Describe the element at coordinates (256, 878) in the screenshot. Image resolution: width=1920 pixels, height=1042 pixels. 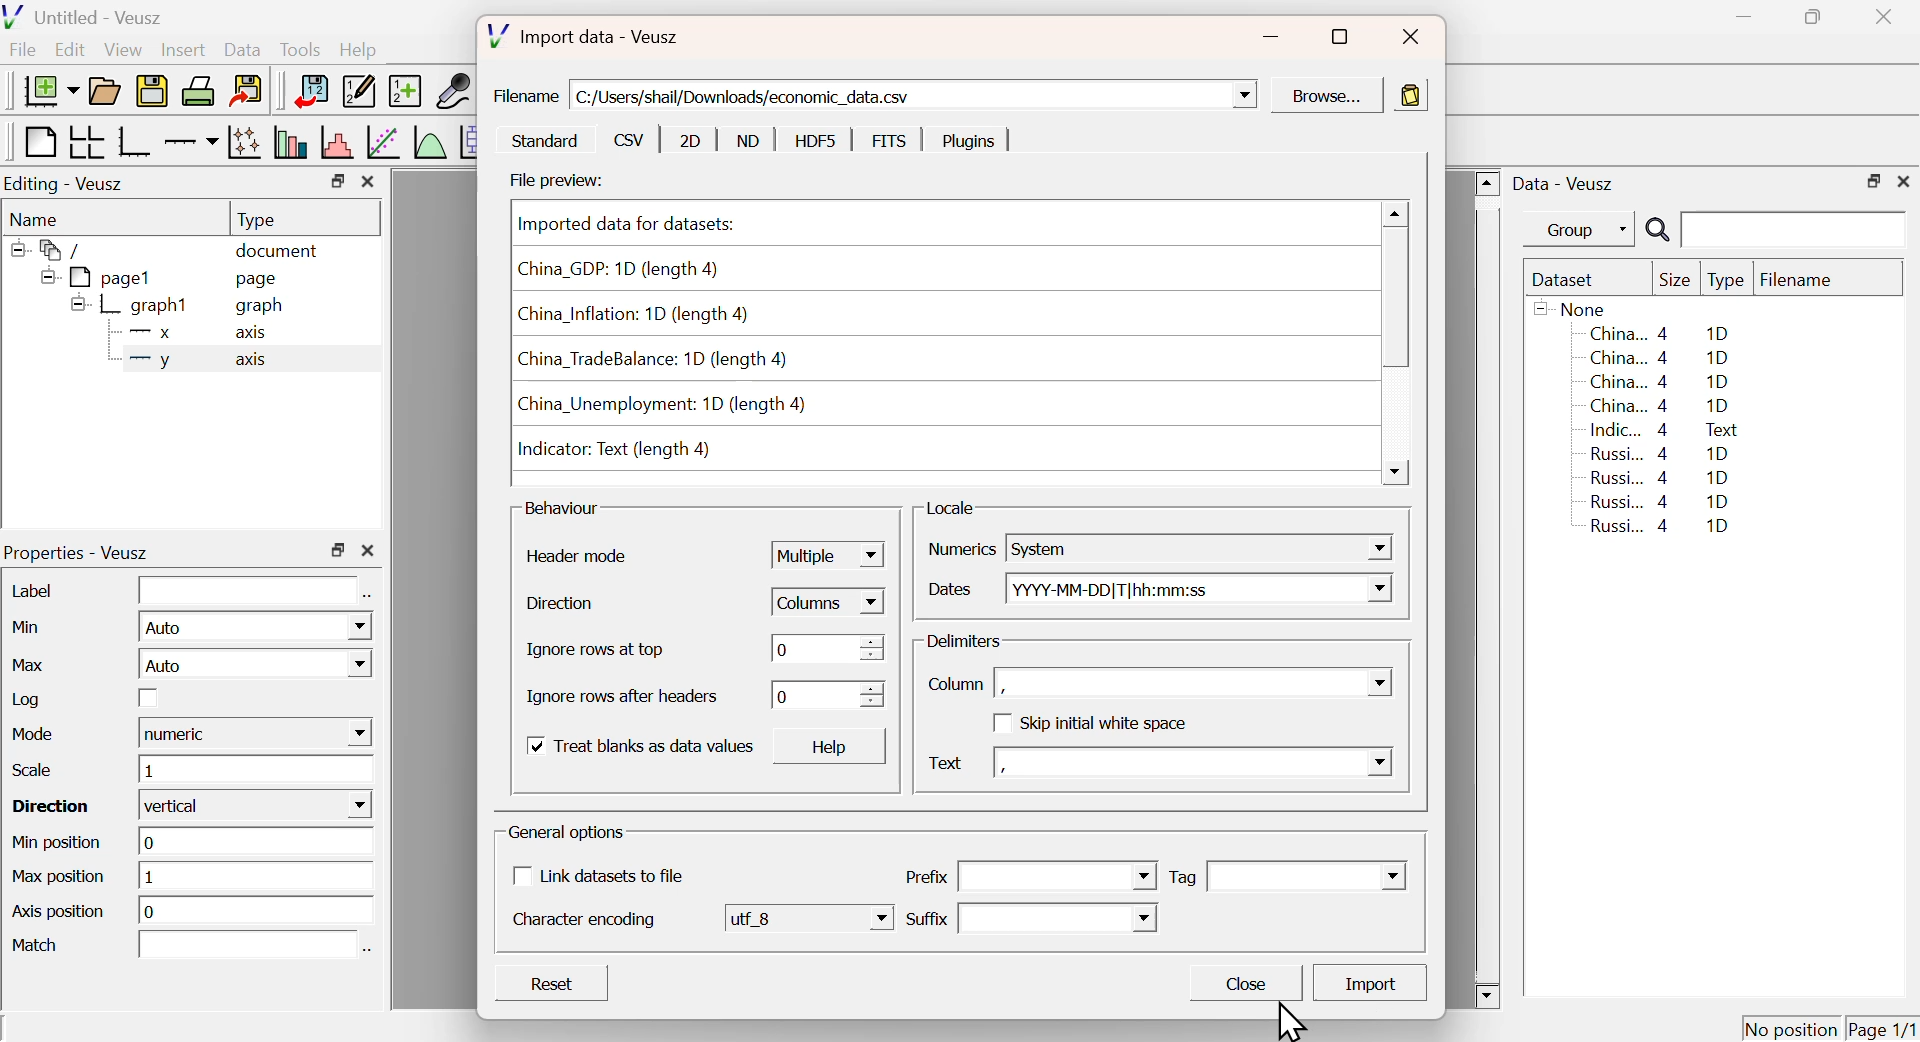
I see `1` at that location.